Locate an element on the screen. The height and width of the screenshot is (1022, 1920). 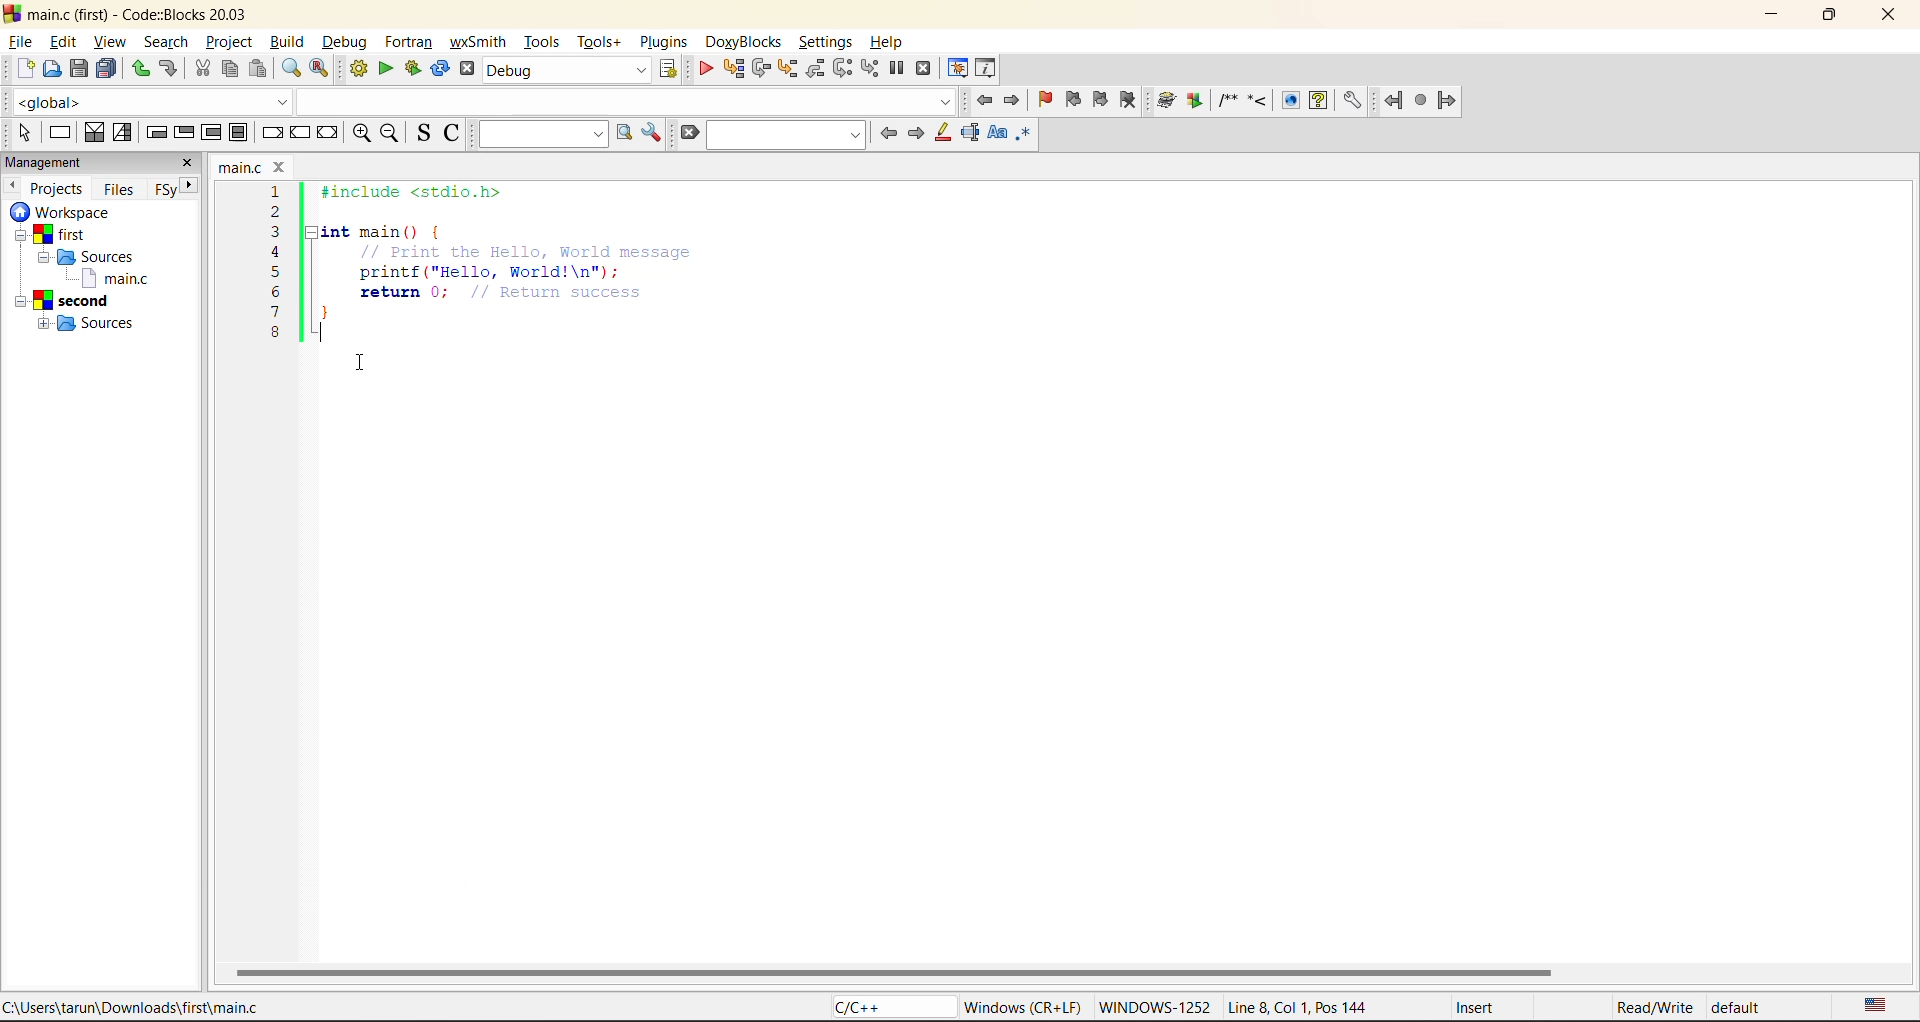
show options window is located at coordinates (652, 134).